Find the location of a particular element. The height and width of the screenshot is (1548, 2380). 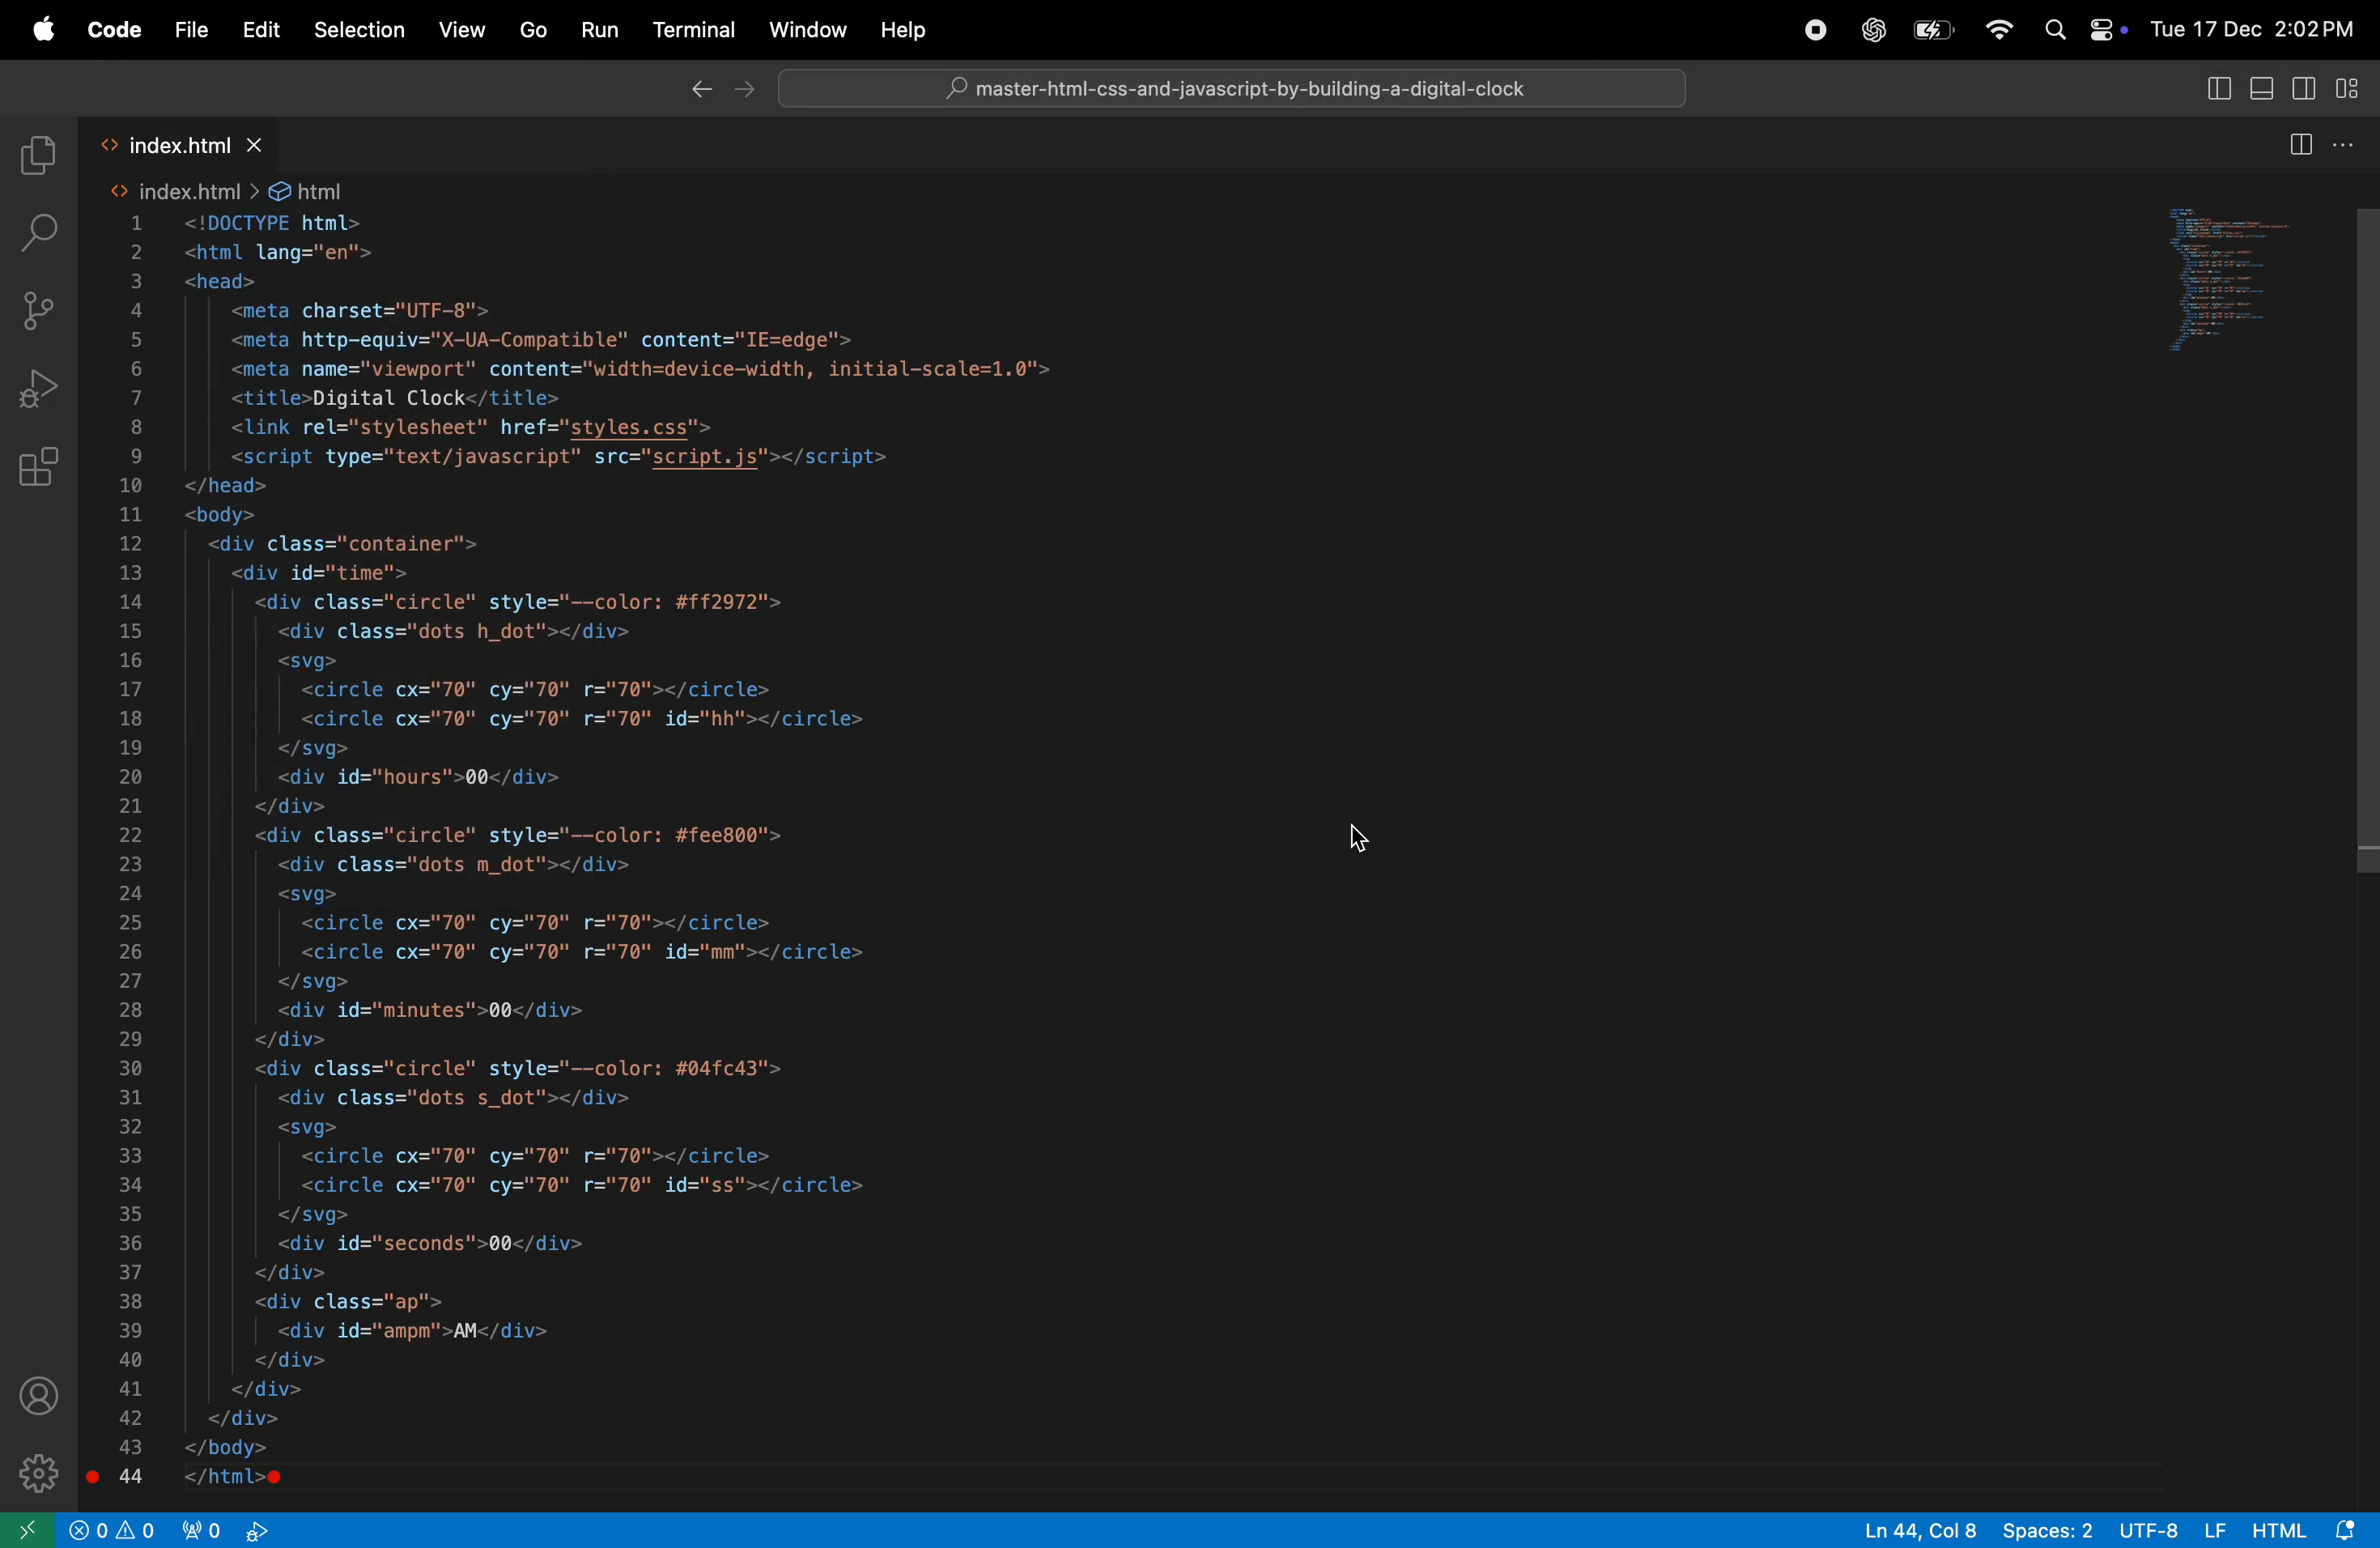

html alert is located at coordinates (2312, 1528).